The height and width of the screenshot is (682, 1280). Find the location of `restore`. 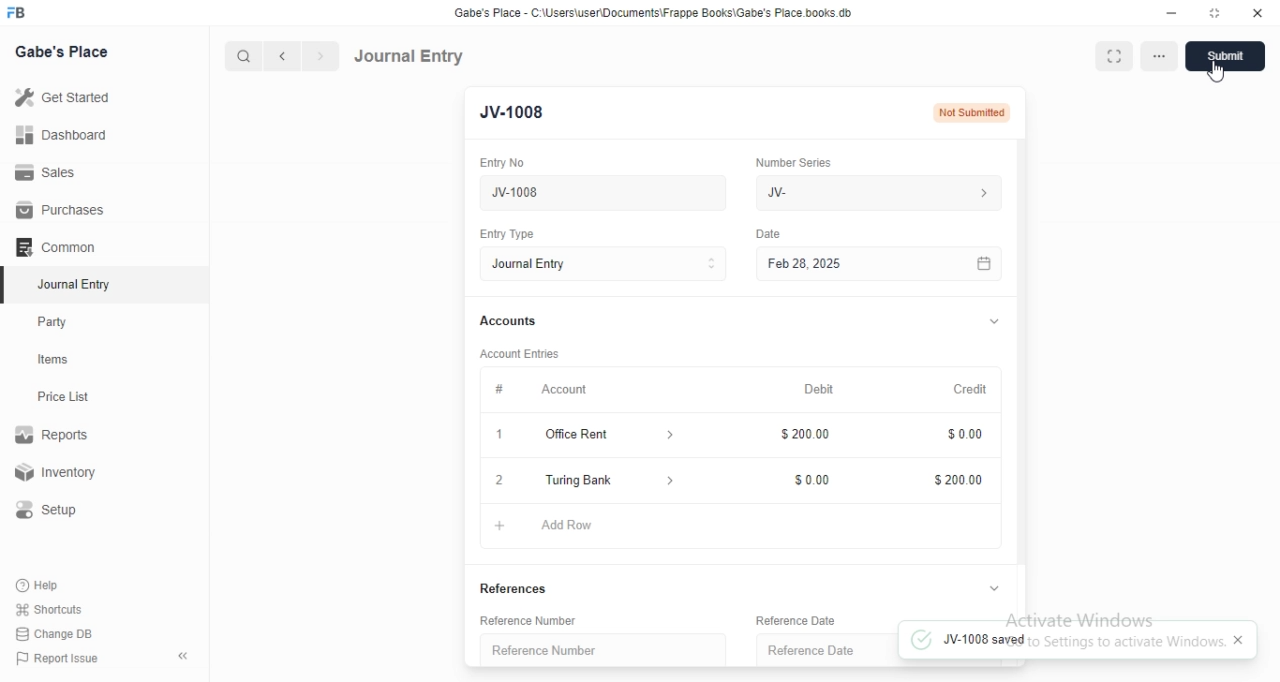

restore is located at coordinates (1218, 13).